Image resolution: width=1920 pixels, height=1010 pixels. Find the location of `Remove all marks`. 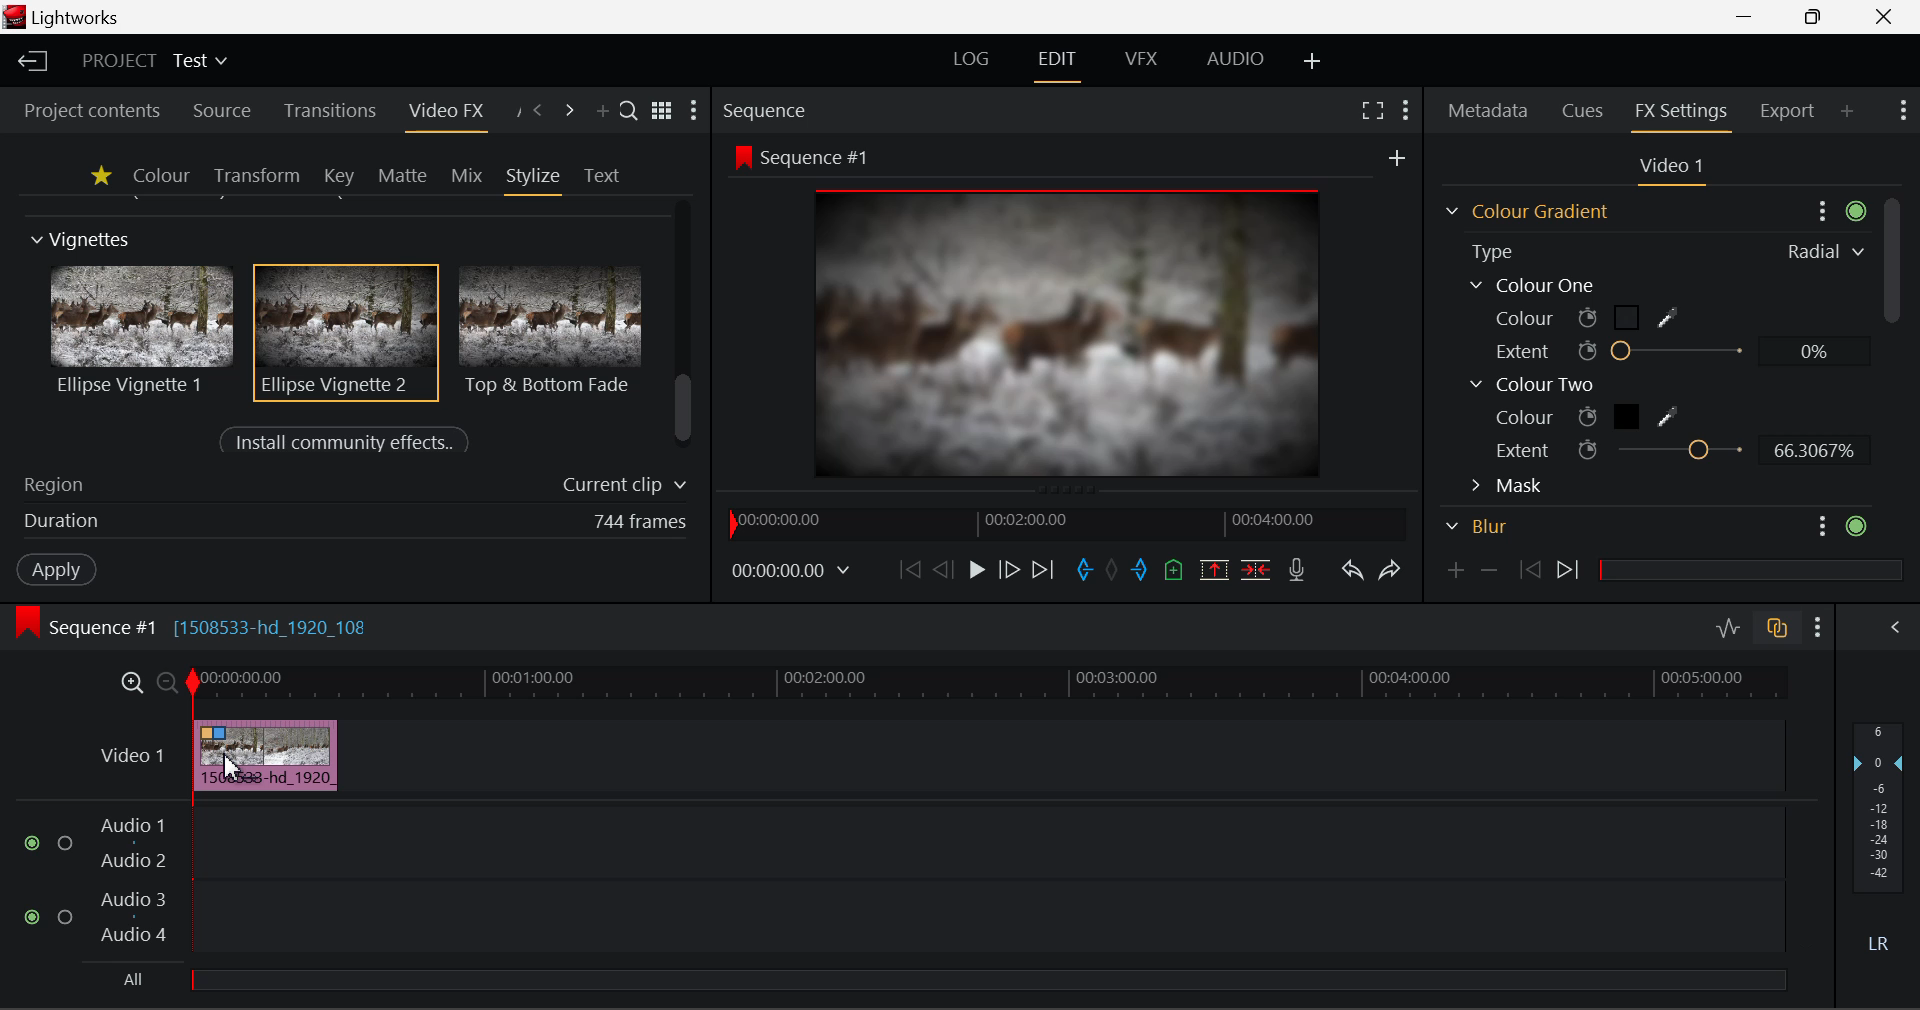

Remove all marks is located at coordinates (1112, 567).